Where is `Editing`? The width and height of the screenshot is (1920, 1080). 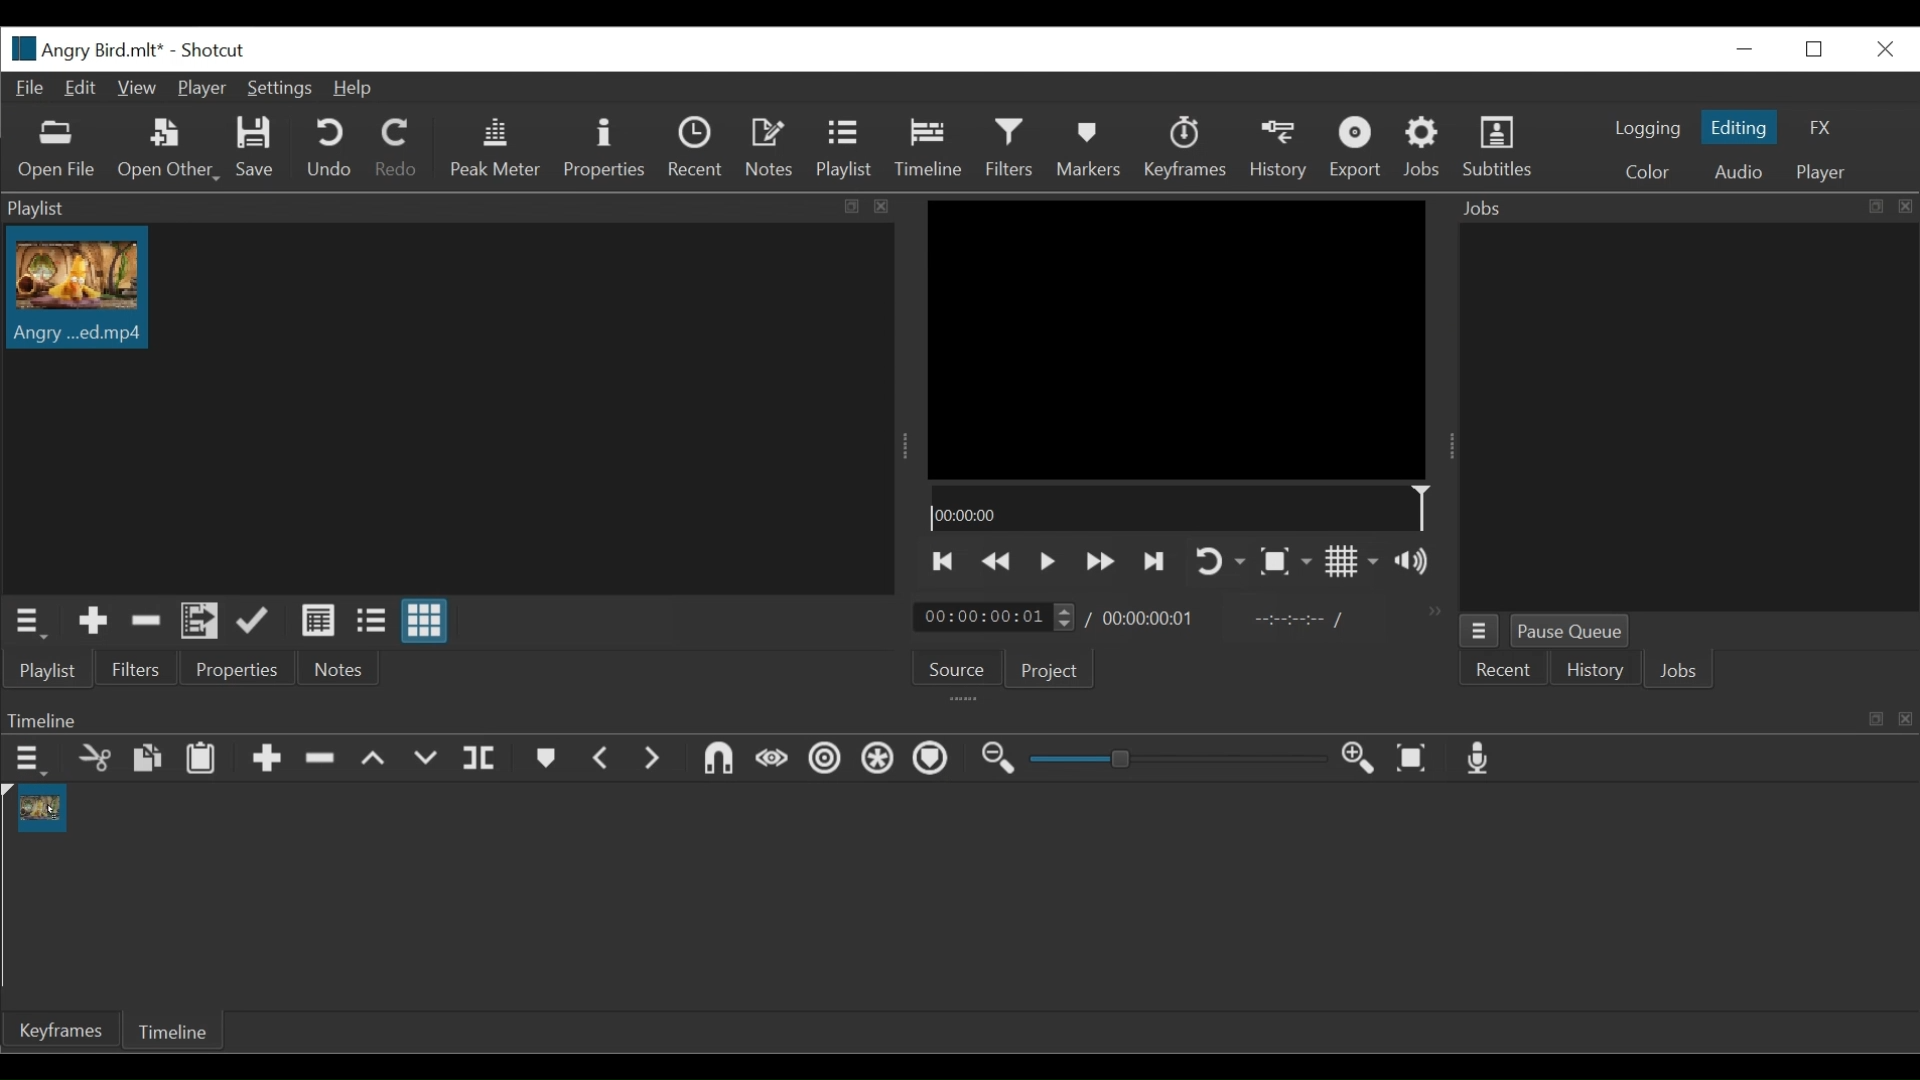 Editing is located at coordinates (1739, 126).